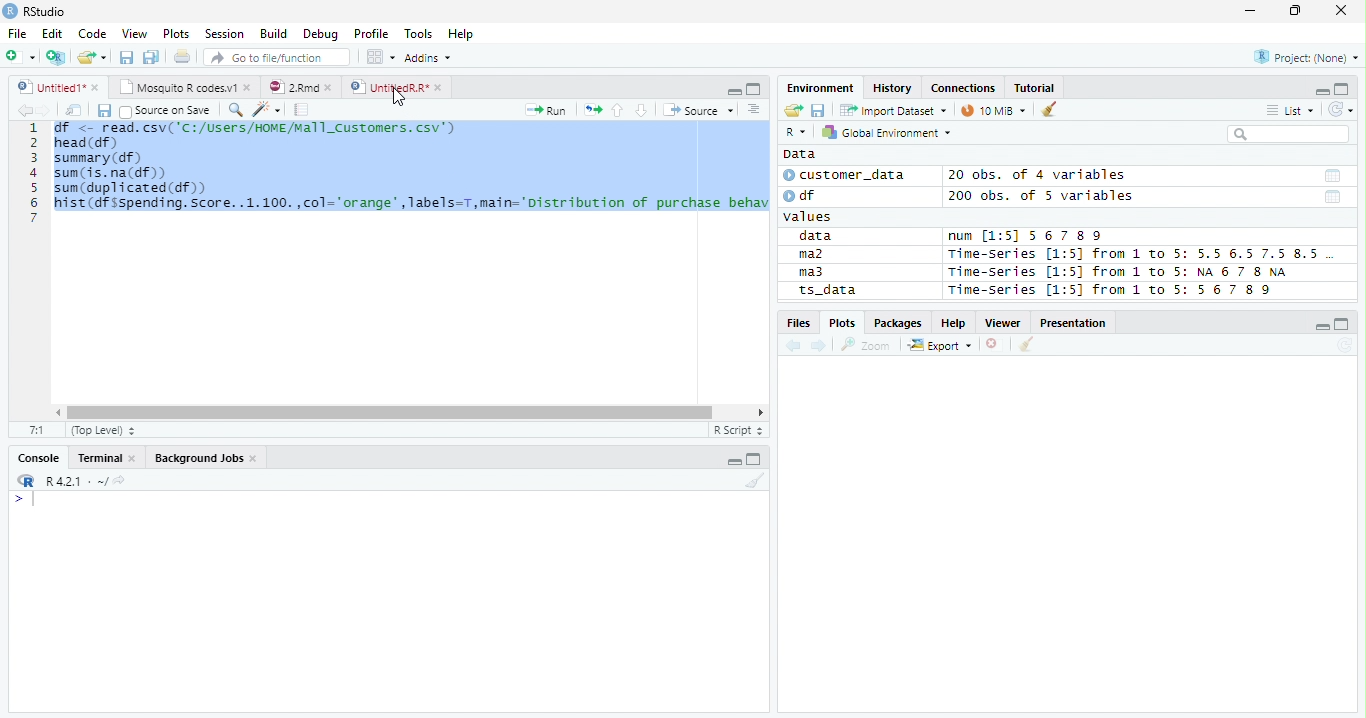  Describe the element at coordinates (223, 33) in the screenshot. I see `Session` at that location.